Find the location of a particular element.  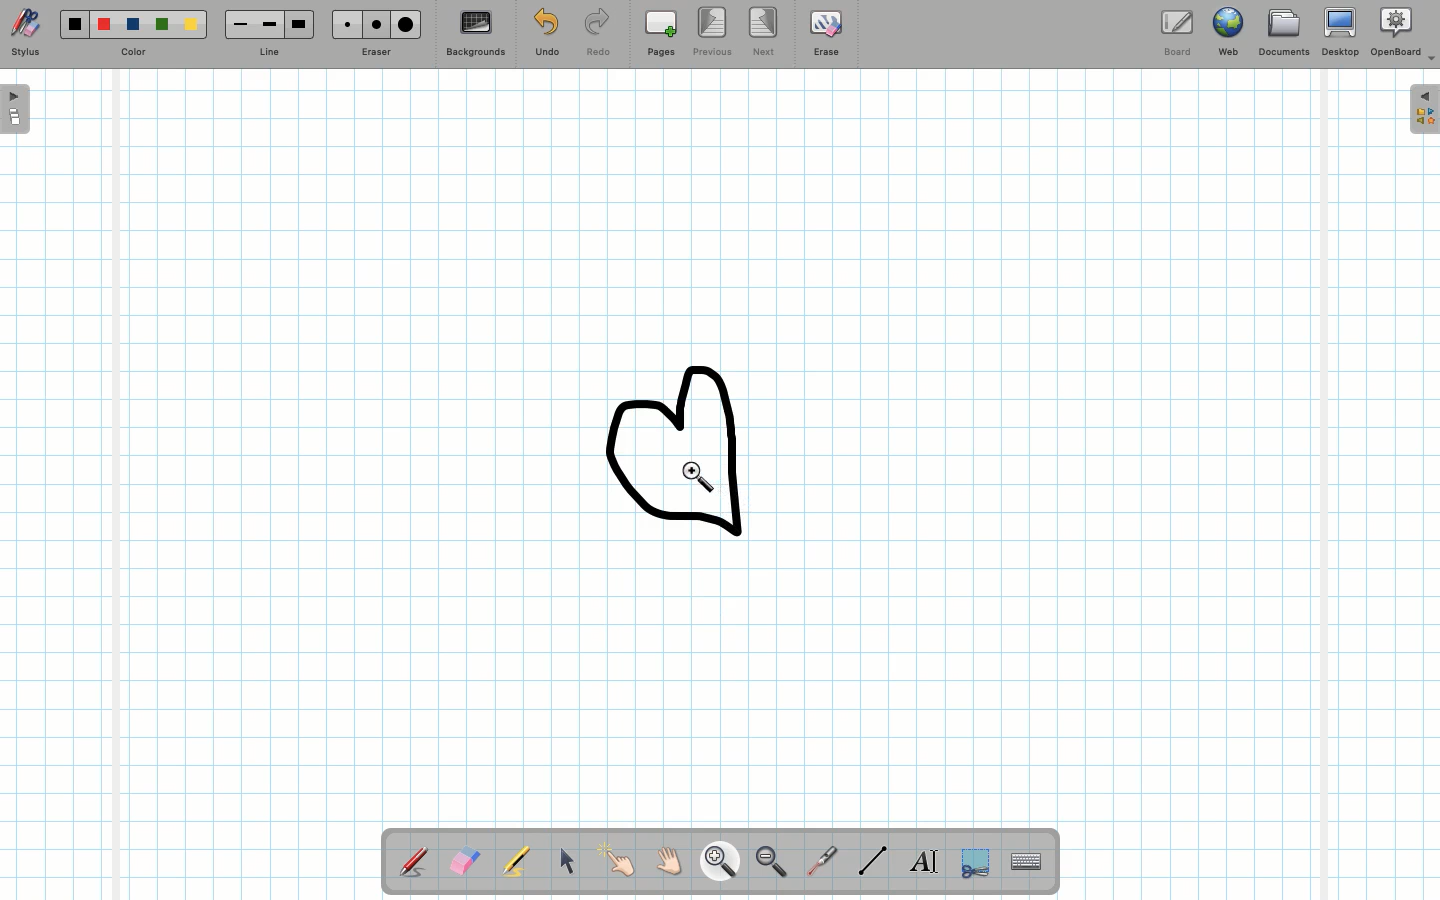

Pages (add) is located at coordinates (658, 33).